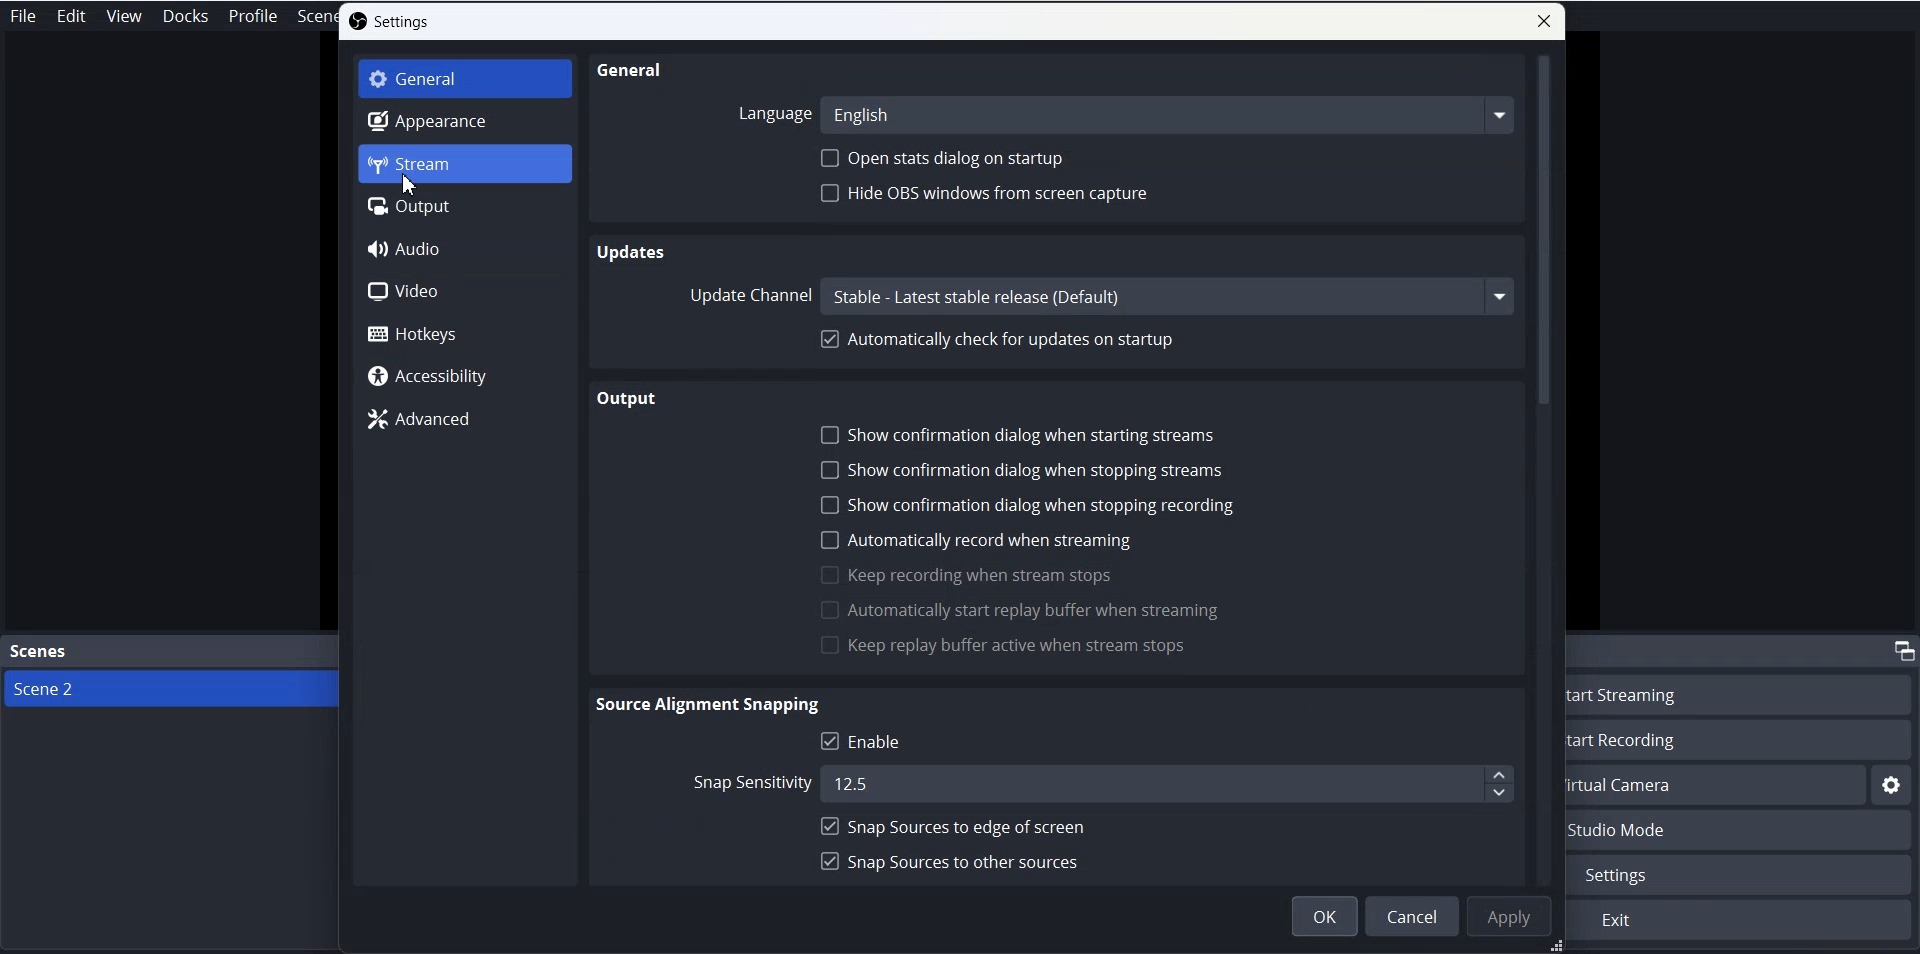 Image resolution: width=1920 pixels, height=954 pixels. I want to click on Start Virtual Camera, so click(1717, 785).